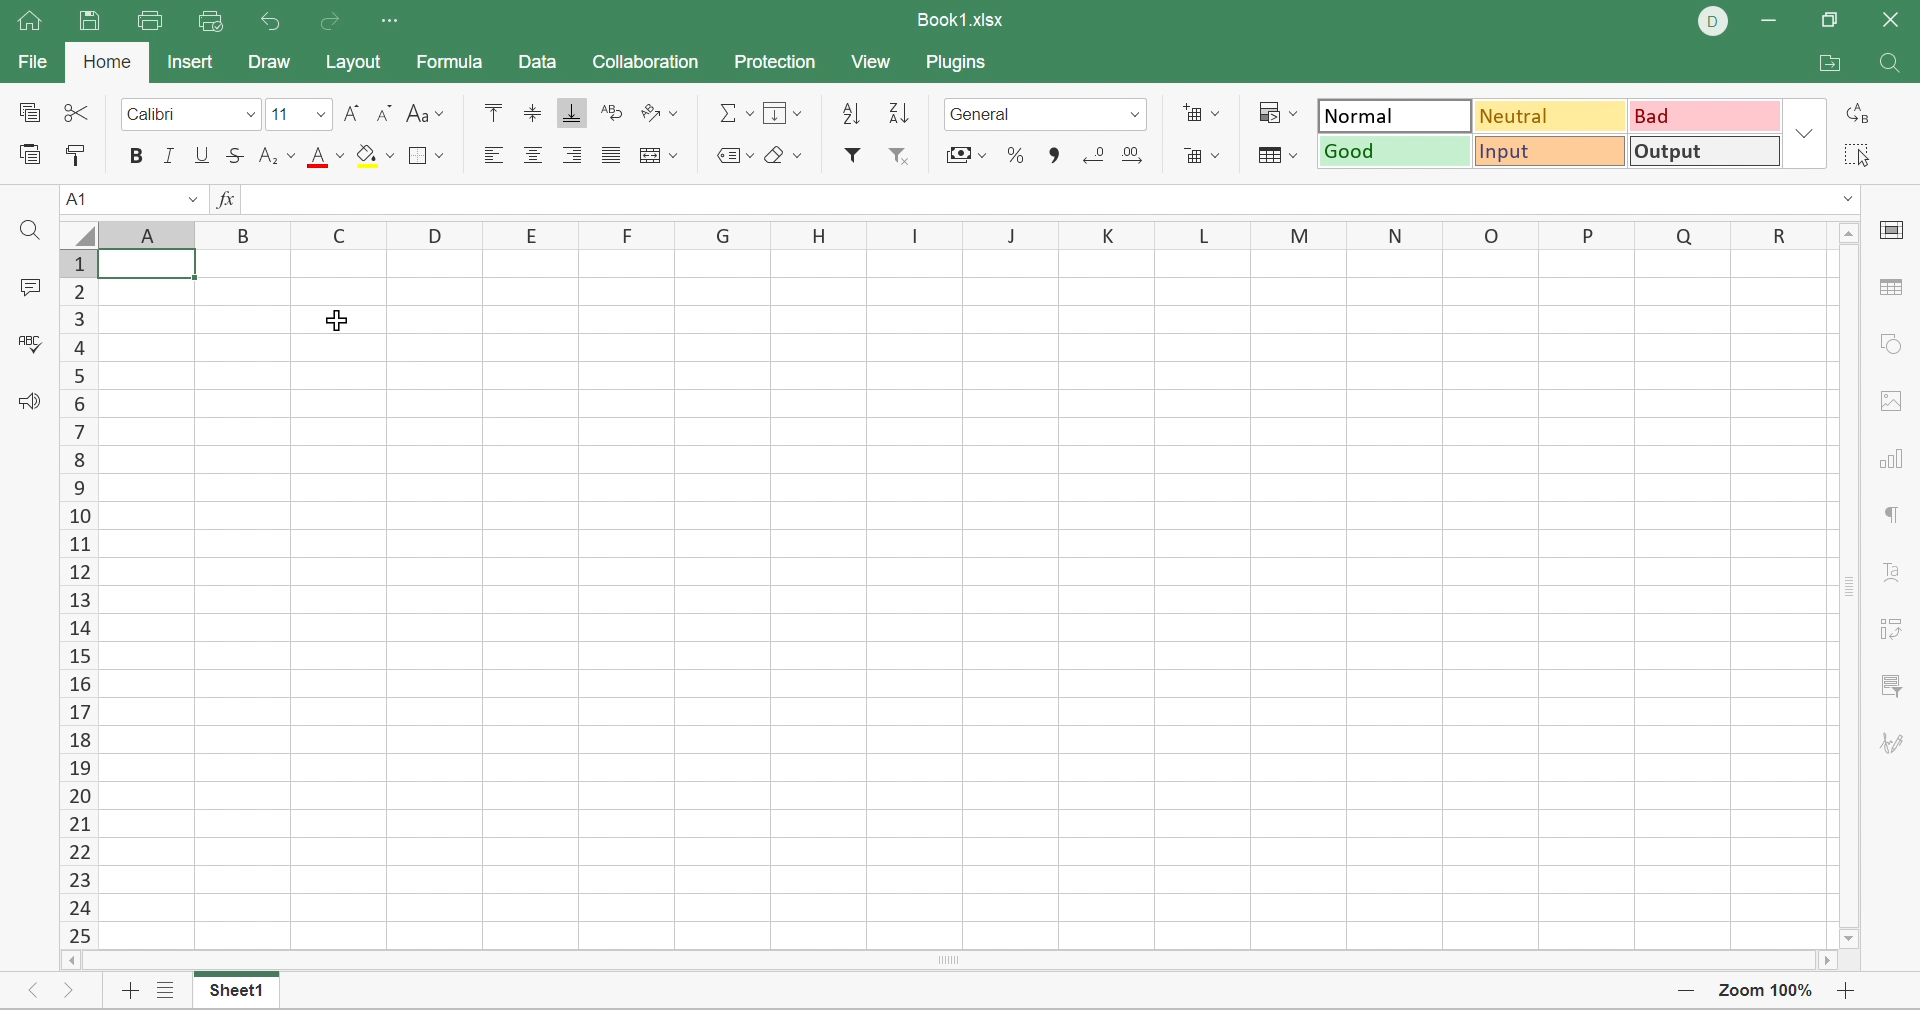 The width and height of the screenshot is (1920, 1010). Describe the element at coordinates (535, 115) in the screenshot. I see `Align Middle` at that location.